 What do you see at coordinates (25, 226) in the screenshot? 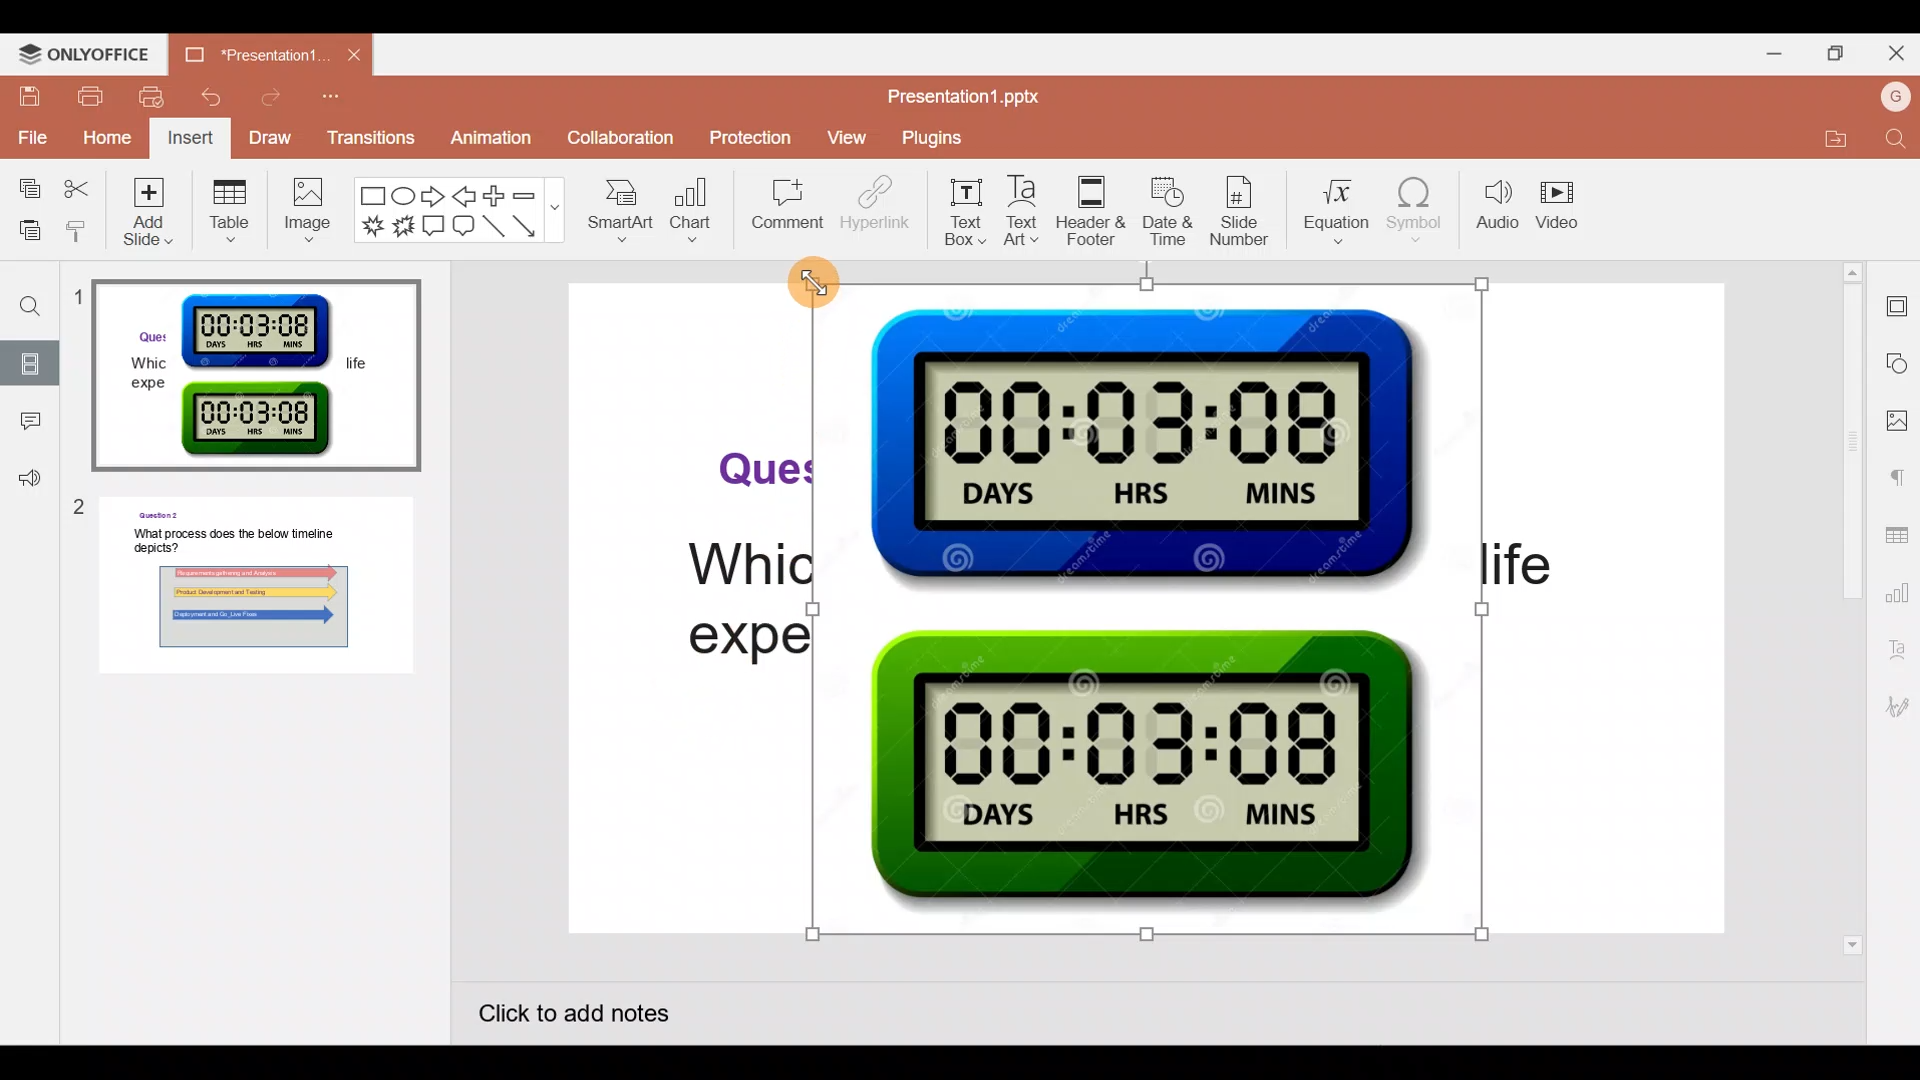
I see `Paste` at bounding box center [25, 226].